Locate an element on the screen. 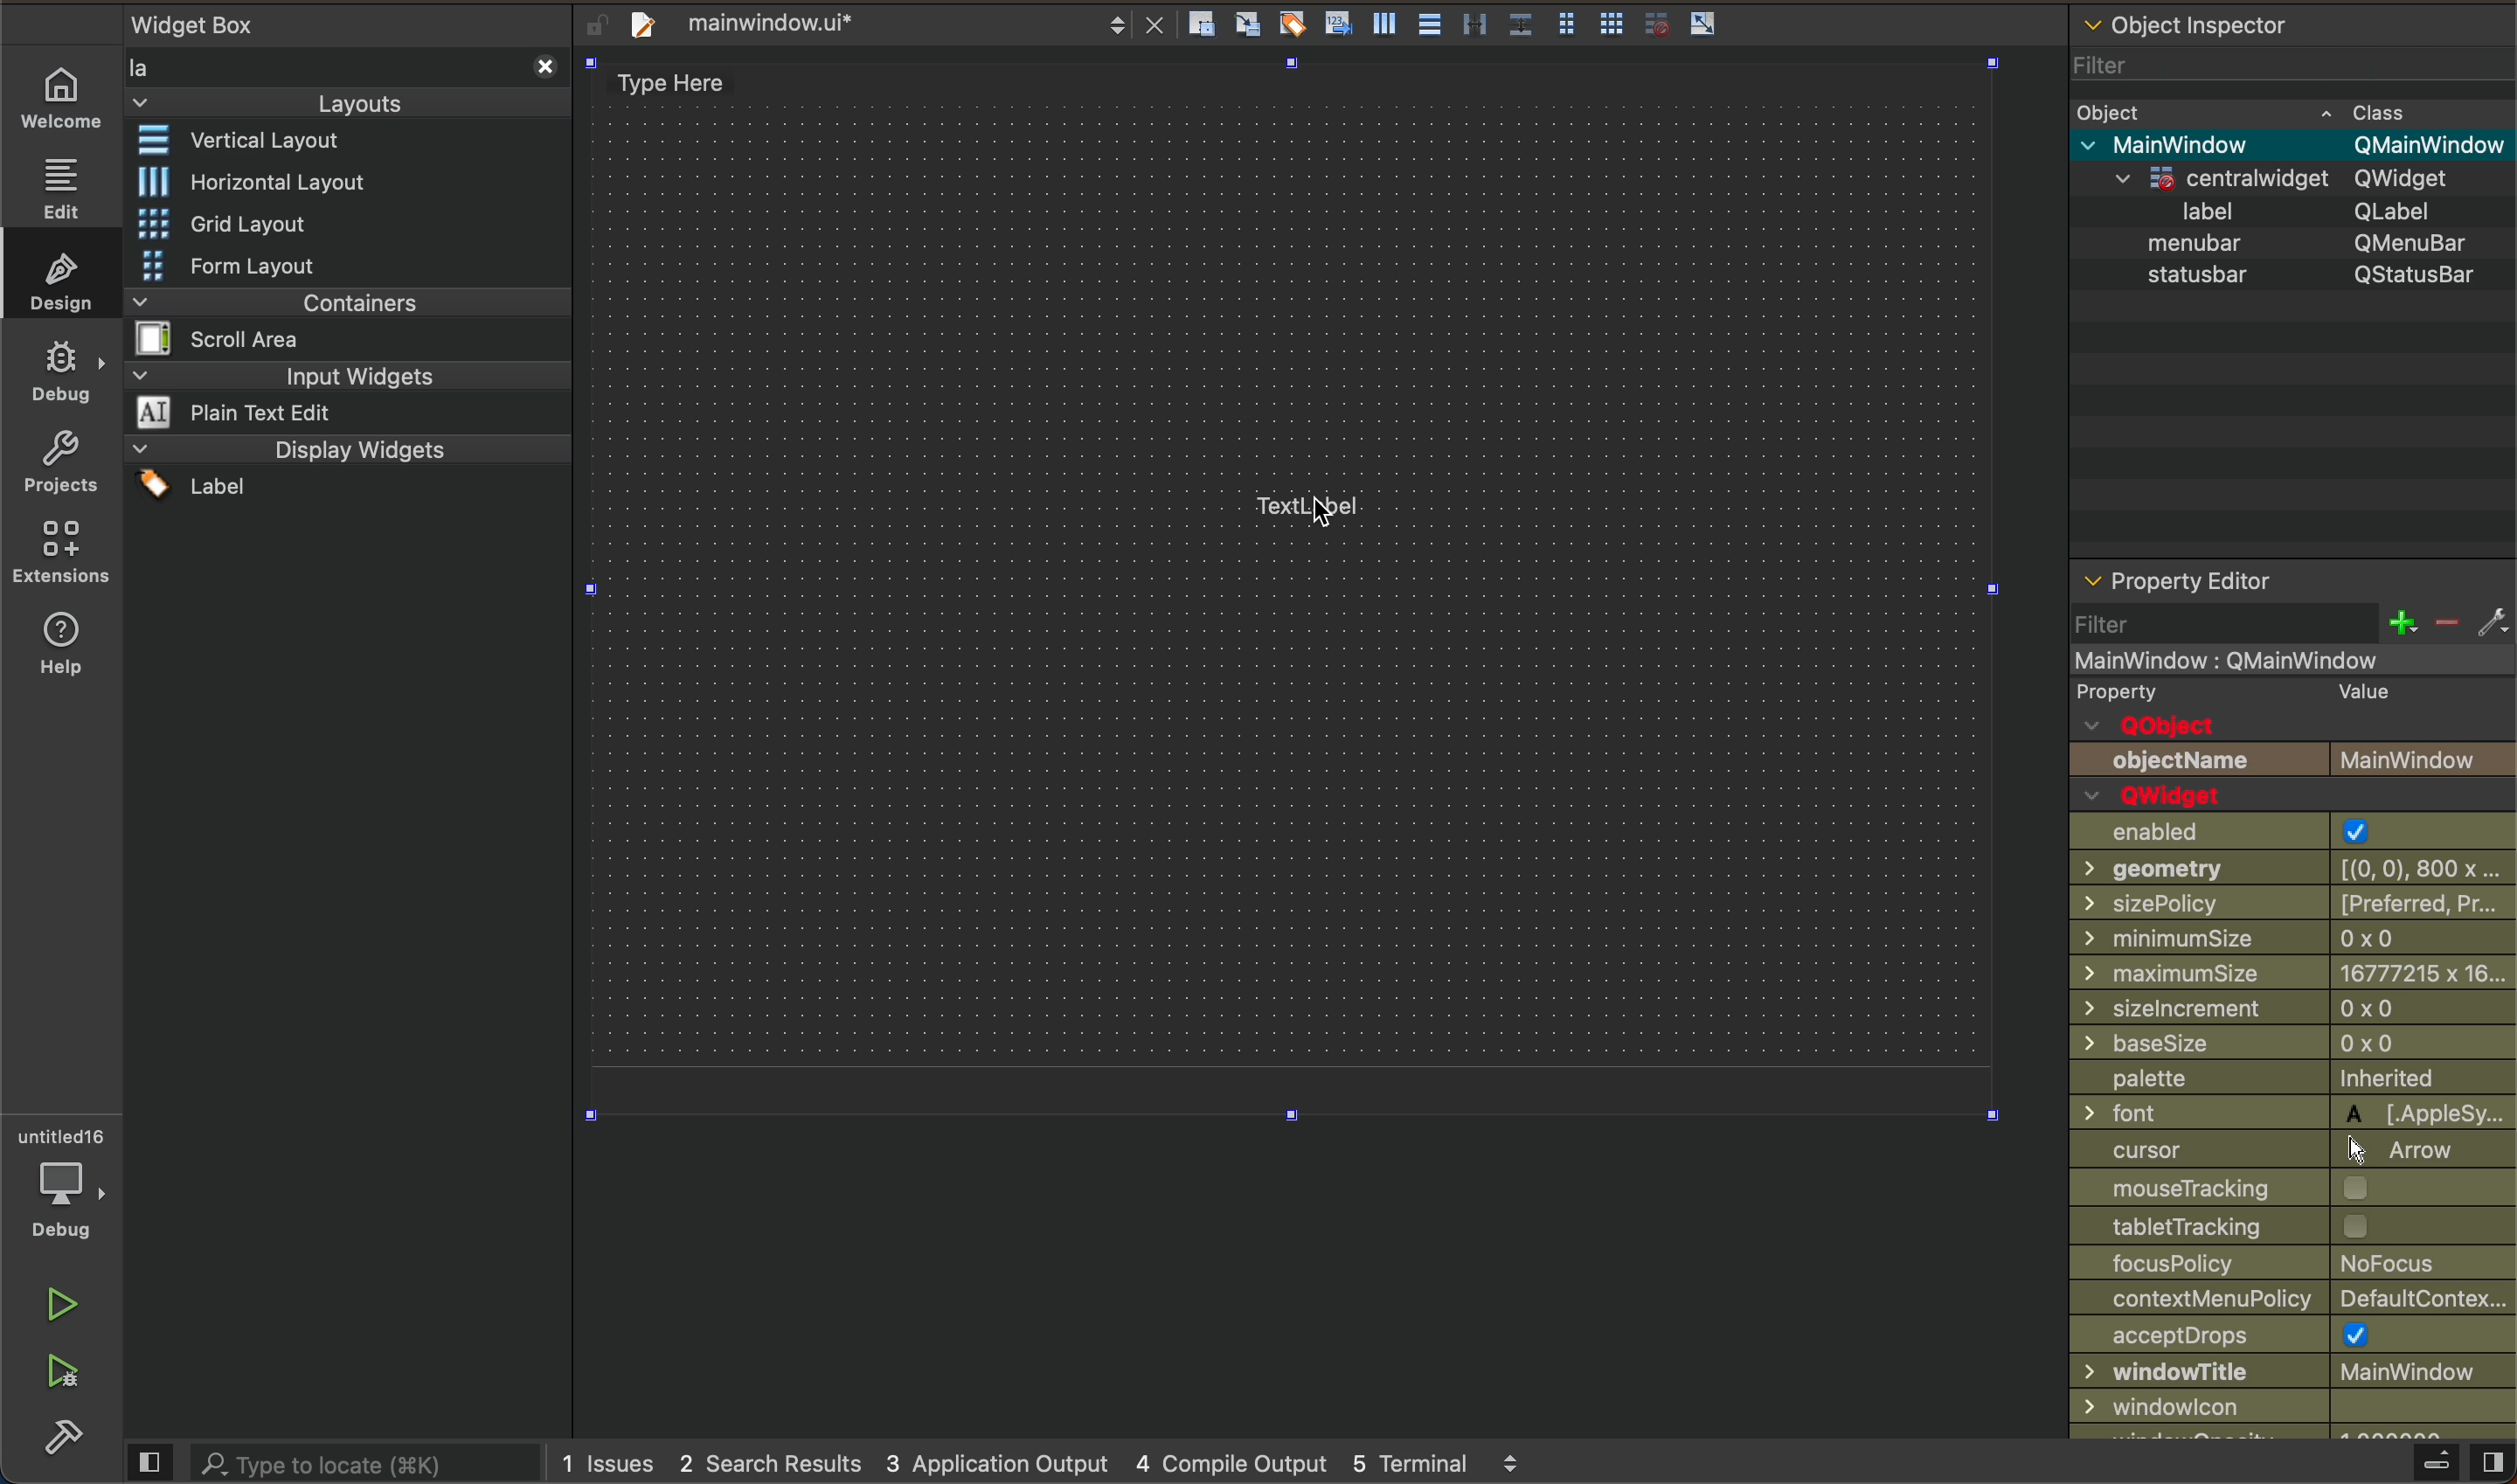 This screenshot has height=1484, width=2517. status bar is located at coordinates (2298, 285).